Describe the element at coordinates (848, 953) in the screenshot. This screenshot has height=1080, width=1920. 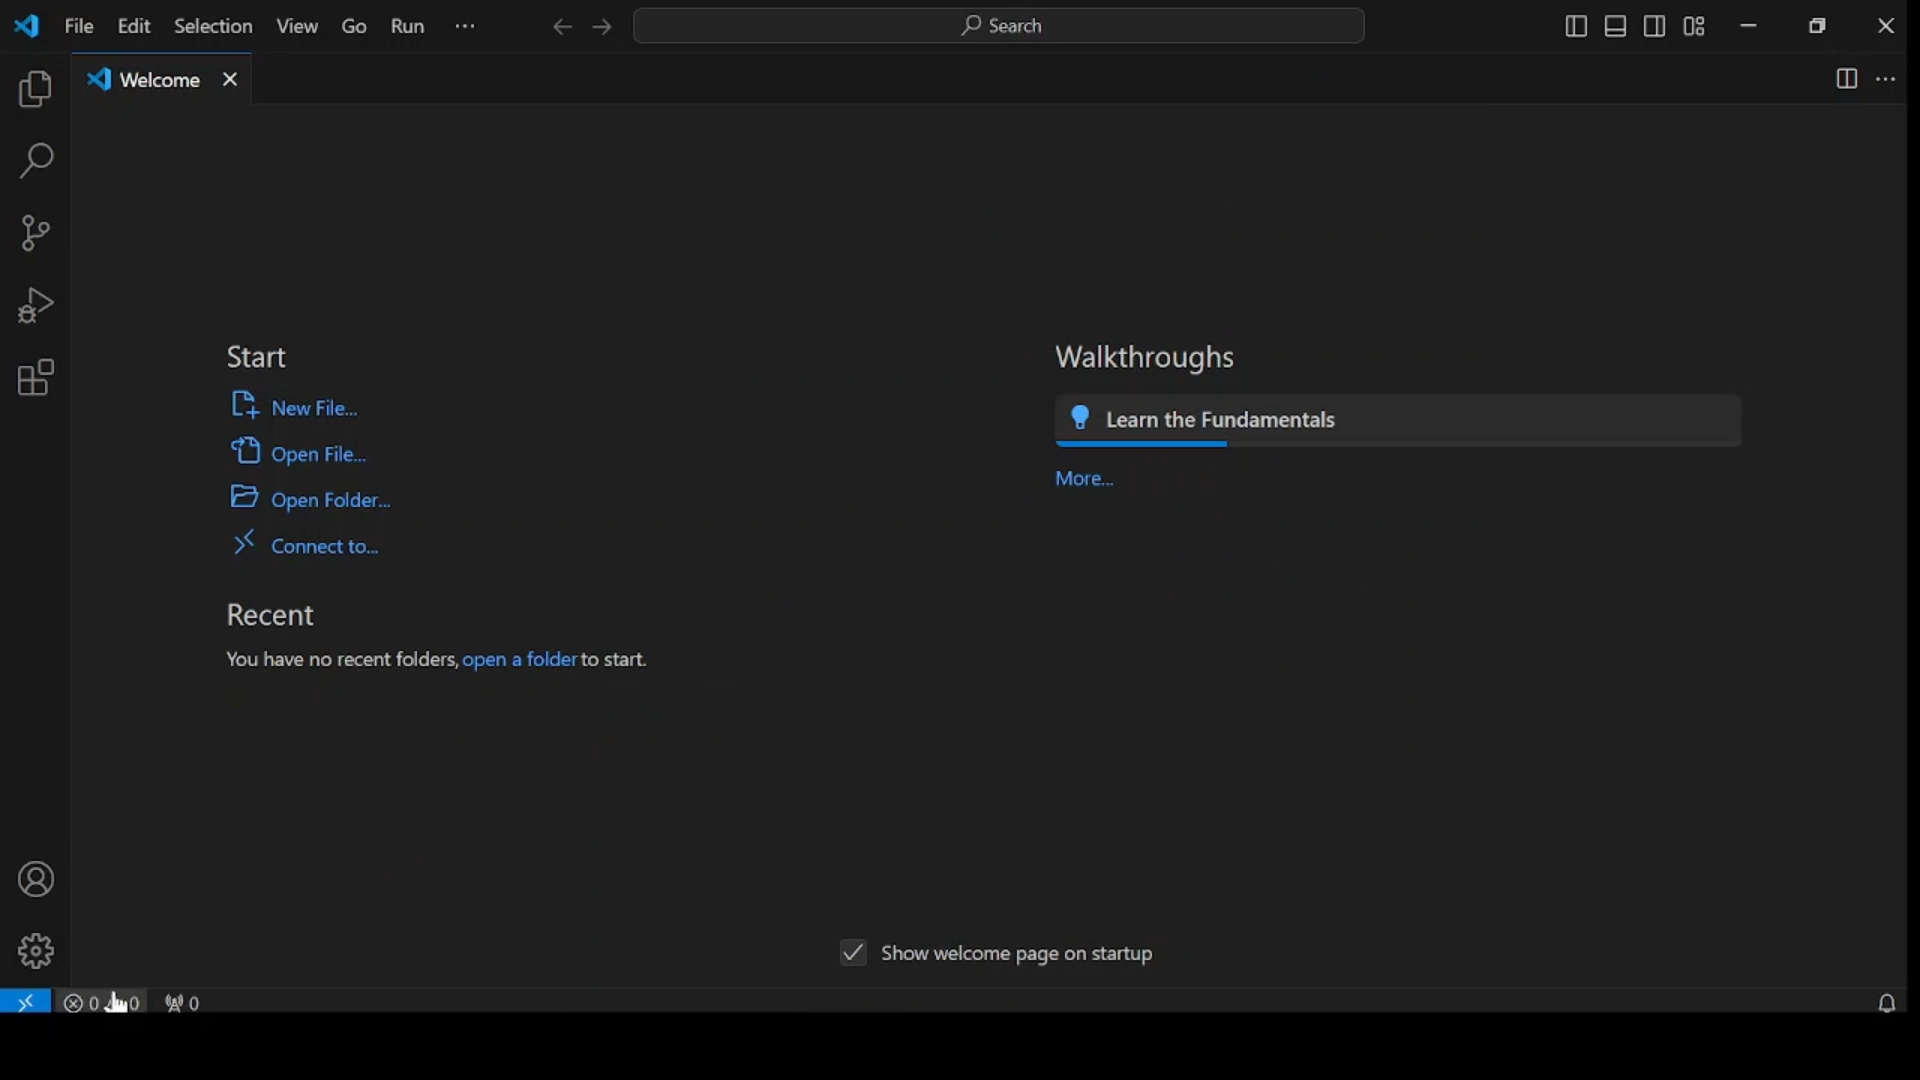
I see `tick` at that location.